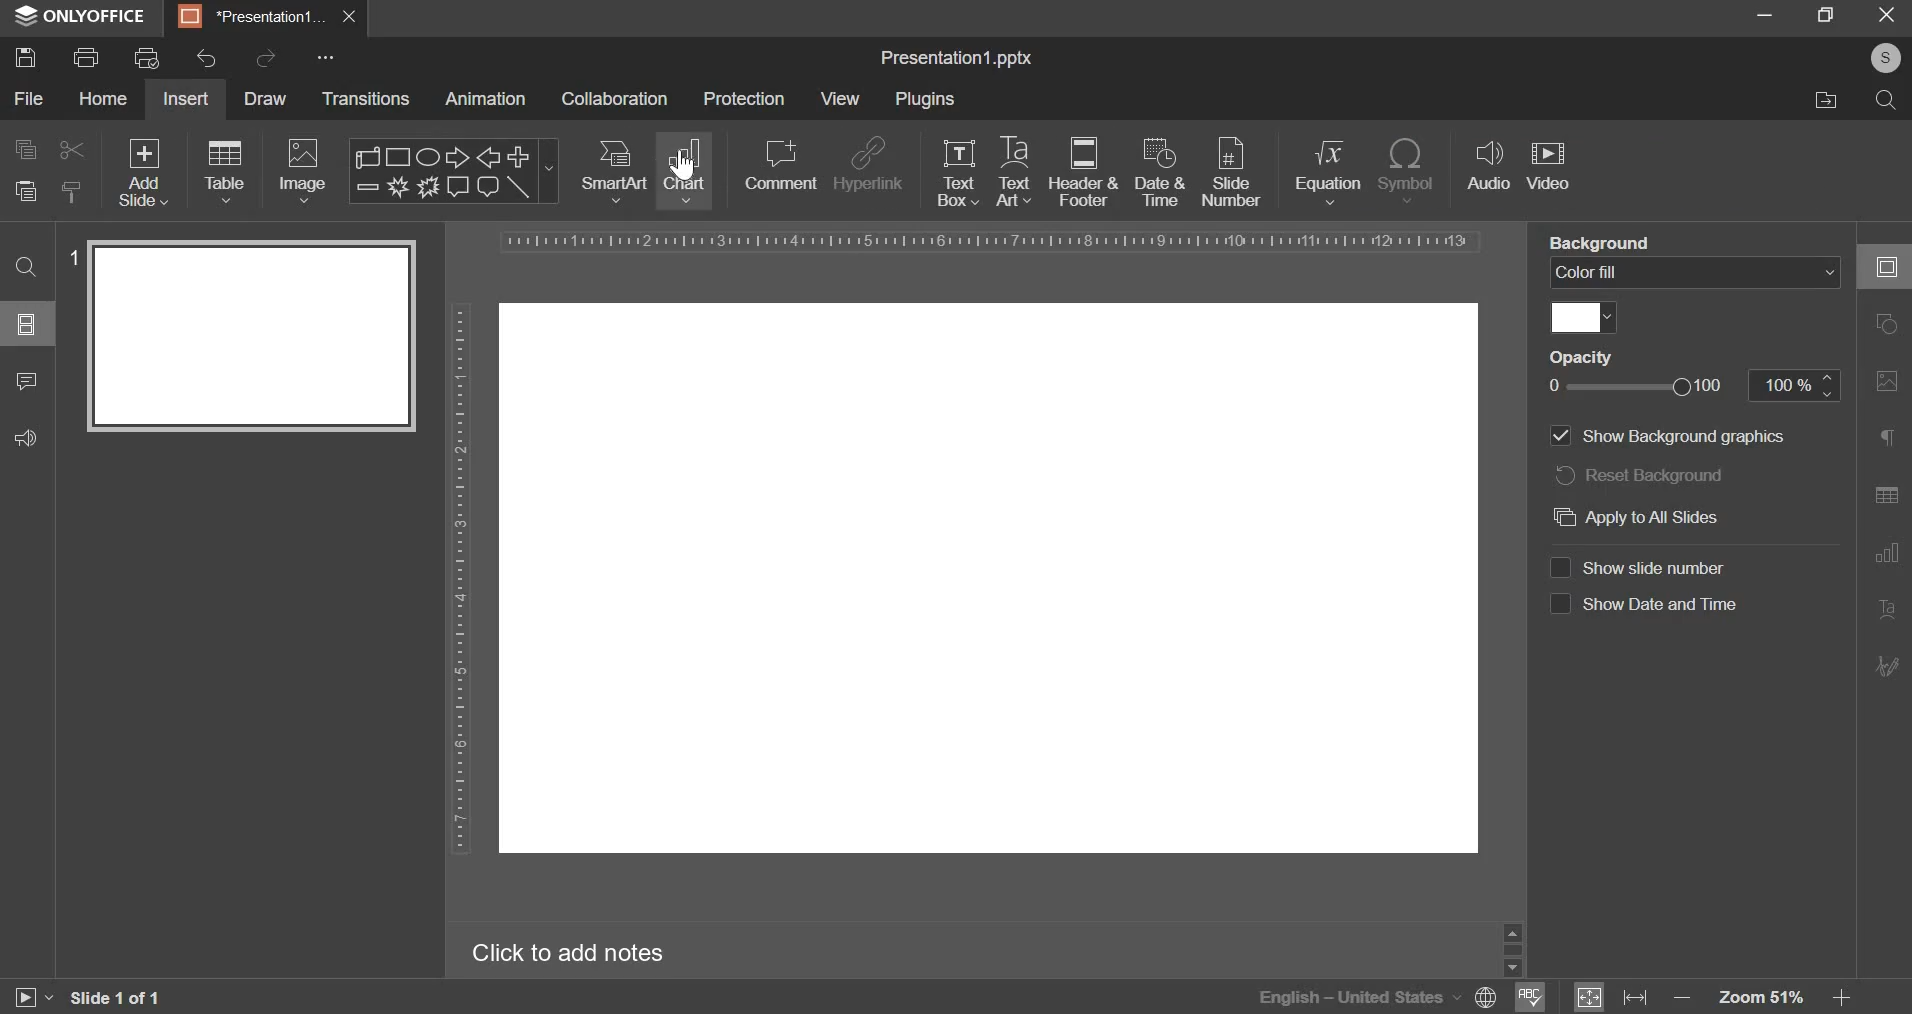 This screenshot has height=1014, width=1912. Describe the element at coordinates (1581, 317) in the screenshot. I see `color fill` at that location.